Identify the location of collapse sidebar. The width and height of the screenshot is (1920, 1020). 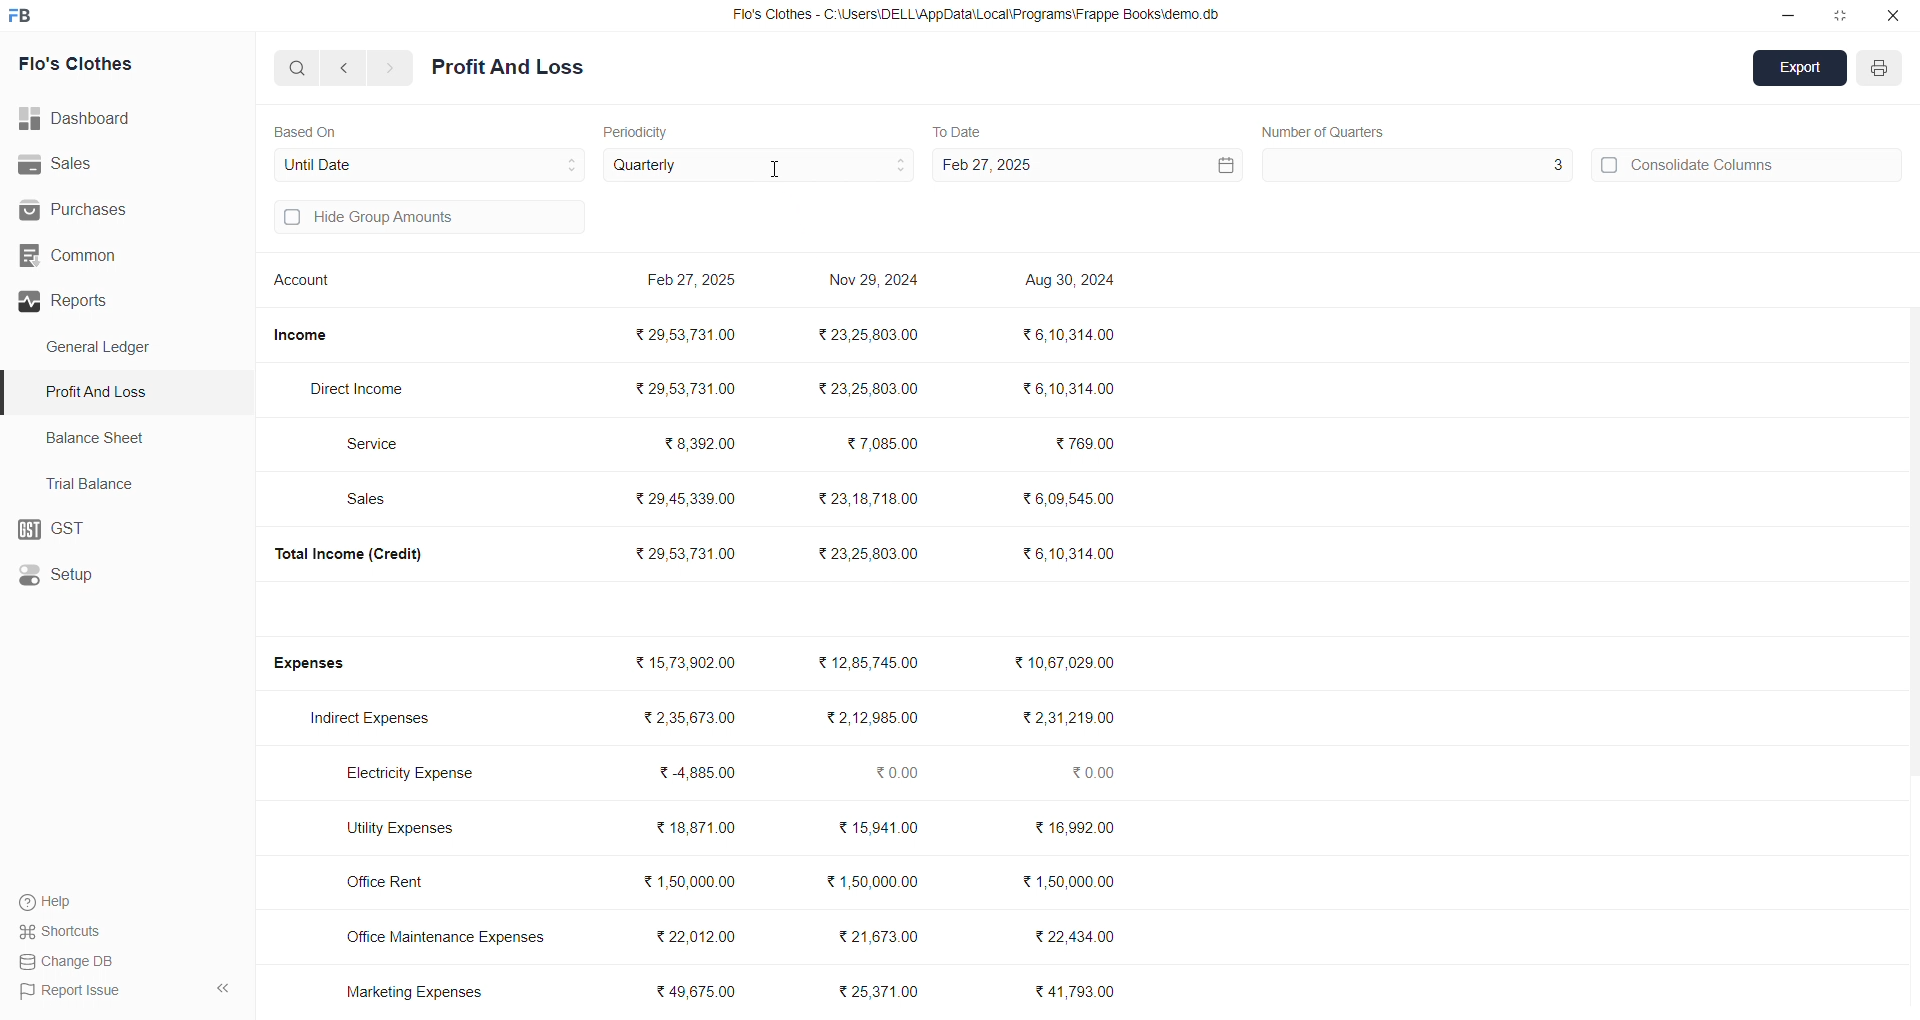
(222, 989).